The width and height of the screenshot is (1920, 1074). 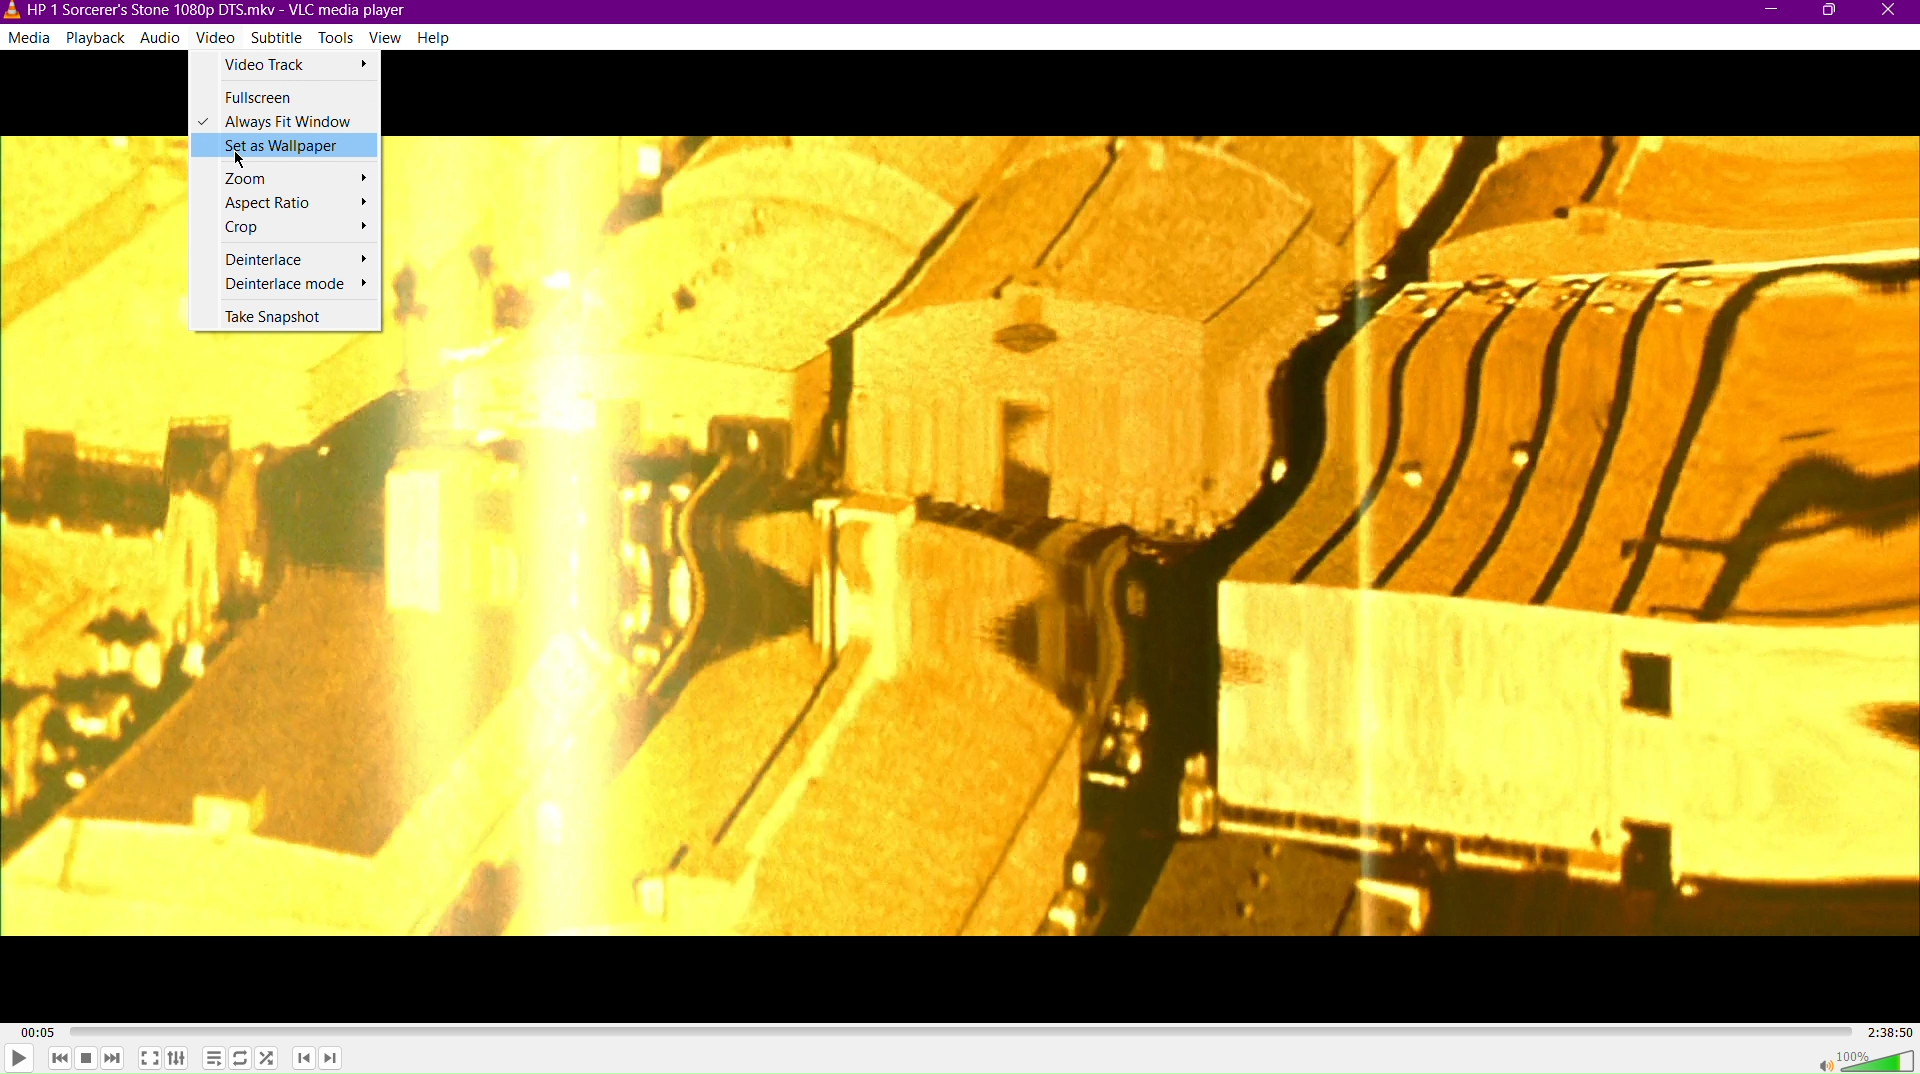 I want to click on Video Track, so click(x=291, y=69).